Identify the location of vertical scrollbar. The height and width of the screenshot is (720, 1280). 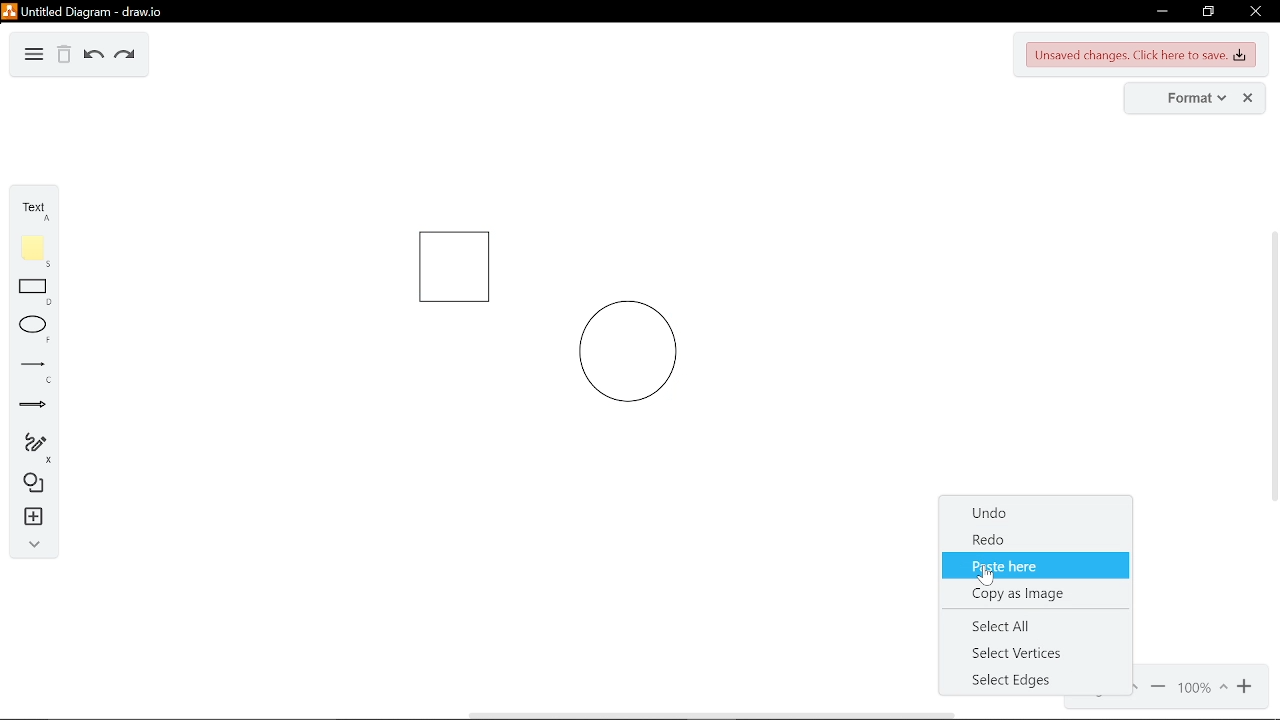
(1272, 366).